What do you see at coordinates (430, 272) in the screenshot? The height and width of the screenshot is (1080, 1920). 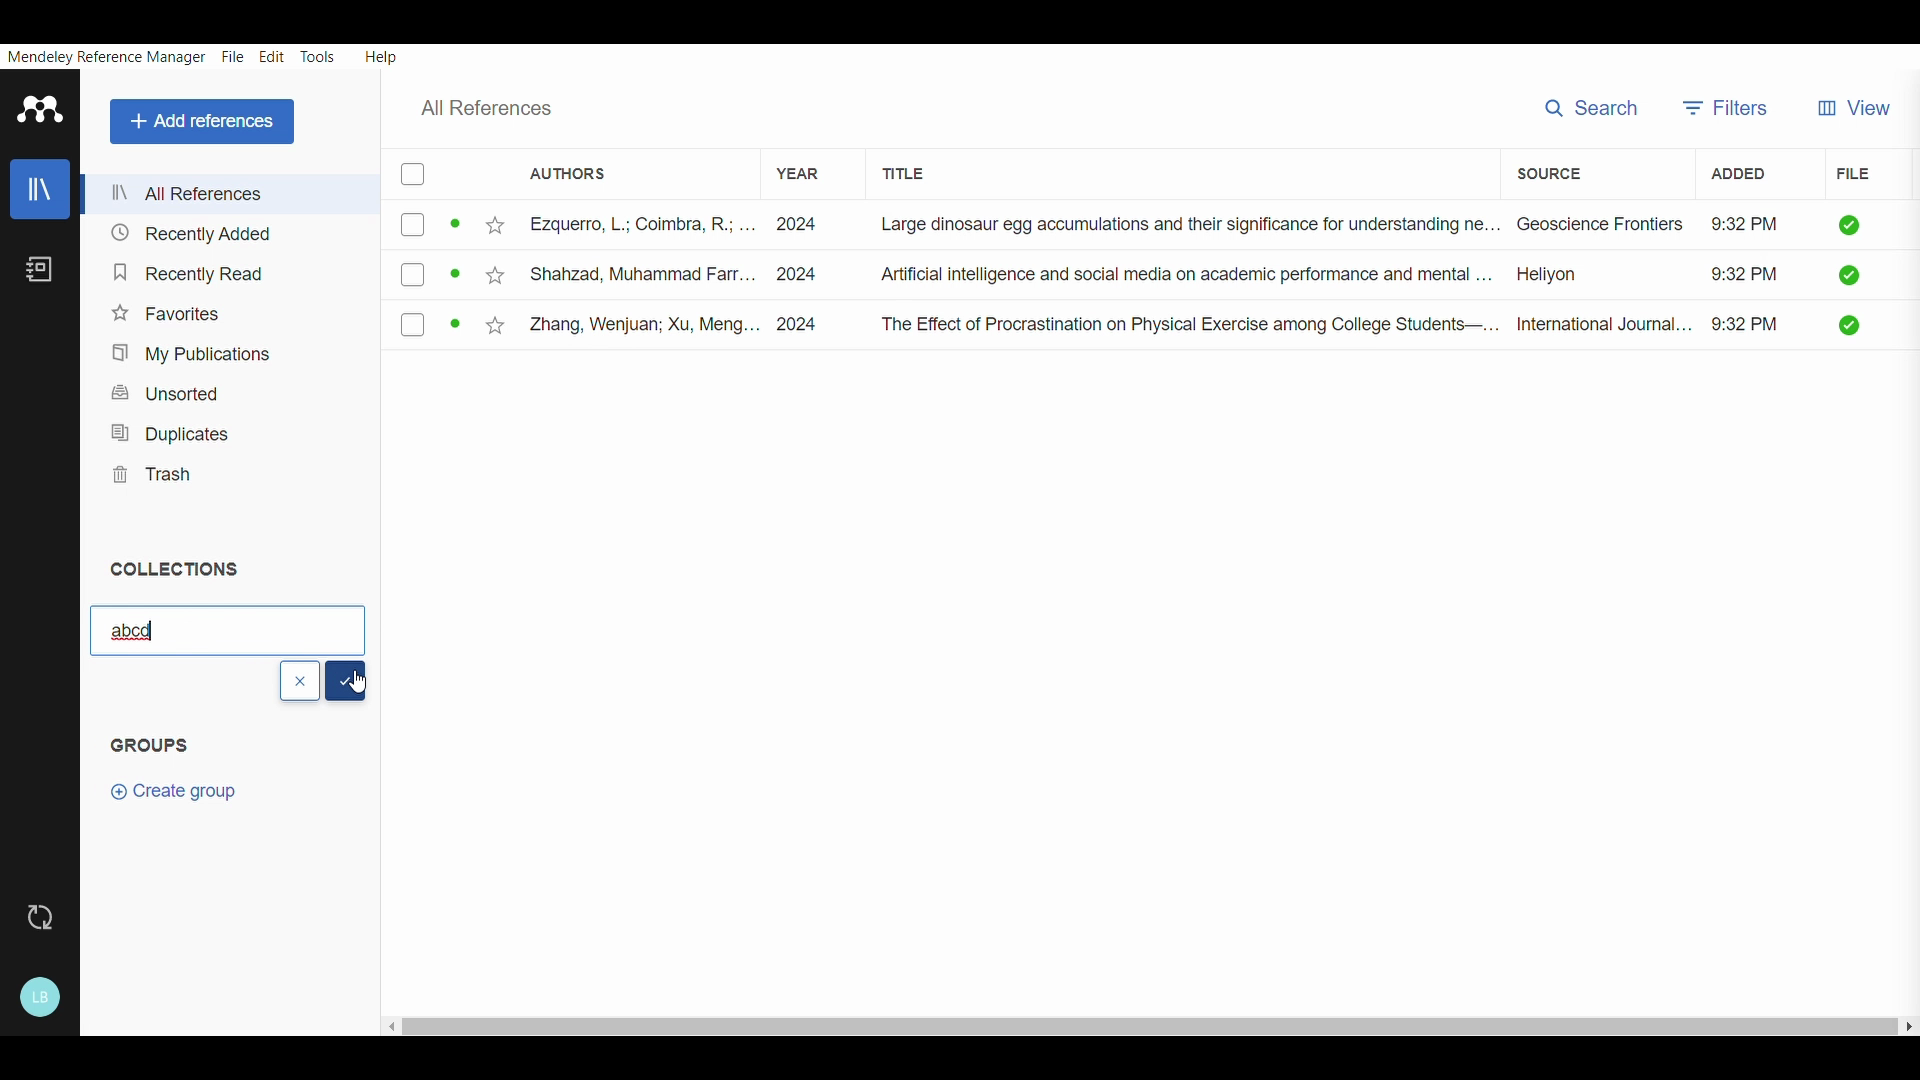 I see `checkbox` at bounding box center [430, 272].